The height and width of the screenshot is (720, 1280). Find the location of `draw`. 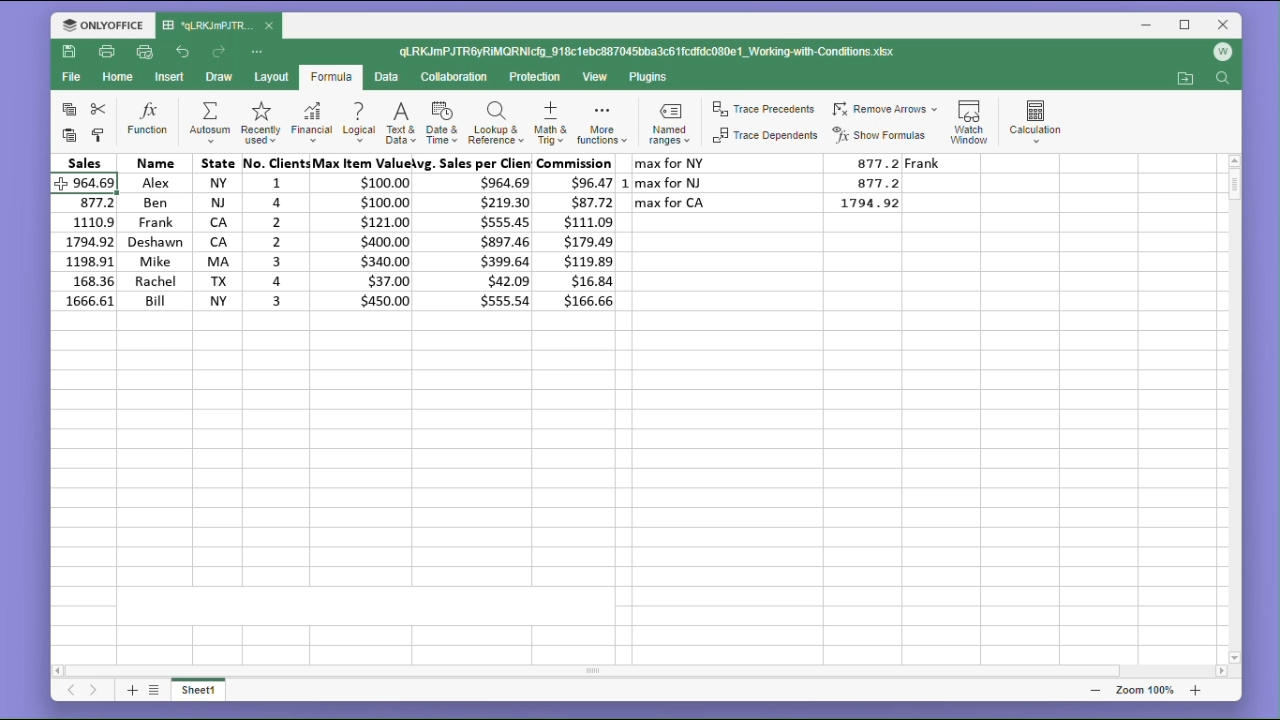

draw is located at coordinates (219, 78).